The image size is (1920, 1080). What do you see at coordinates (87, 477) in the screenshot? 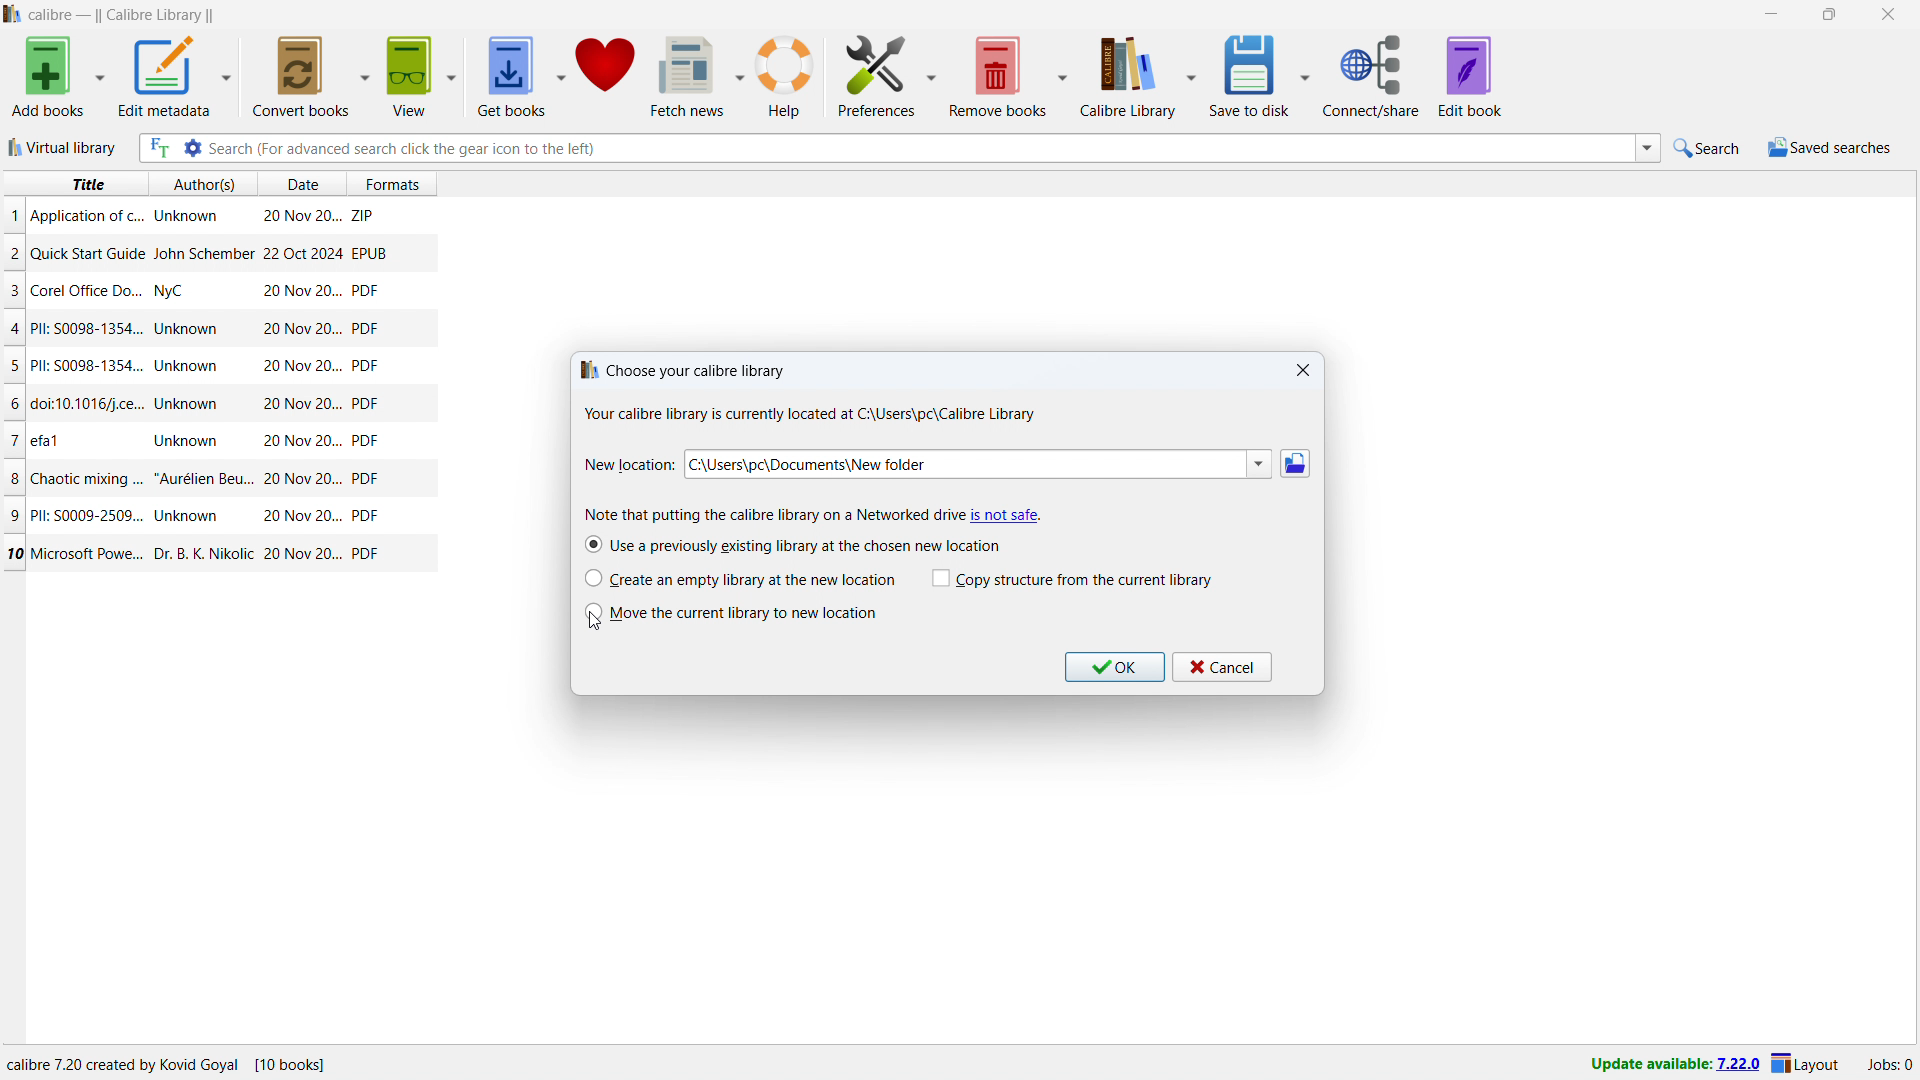
I see `Title` at bounding box center [87, 477].